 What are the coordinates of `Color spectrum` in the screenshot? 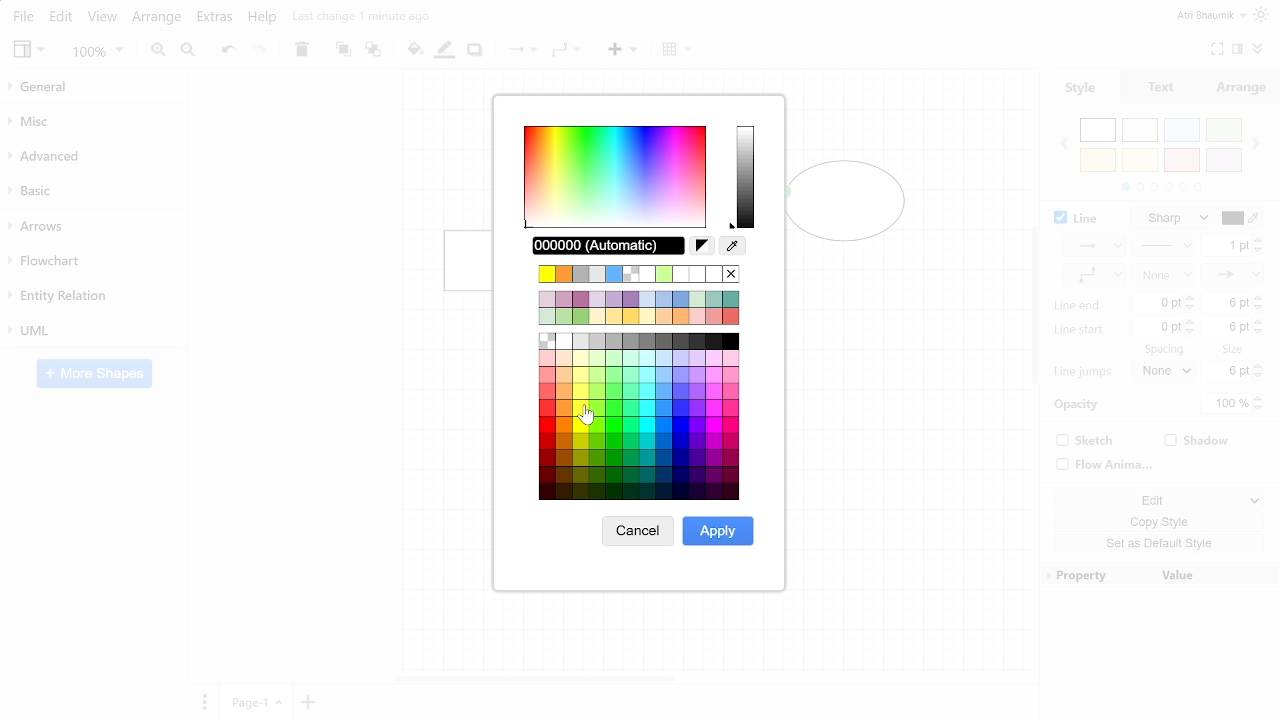 It's located at (614, 176).